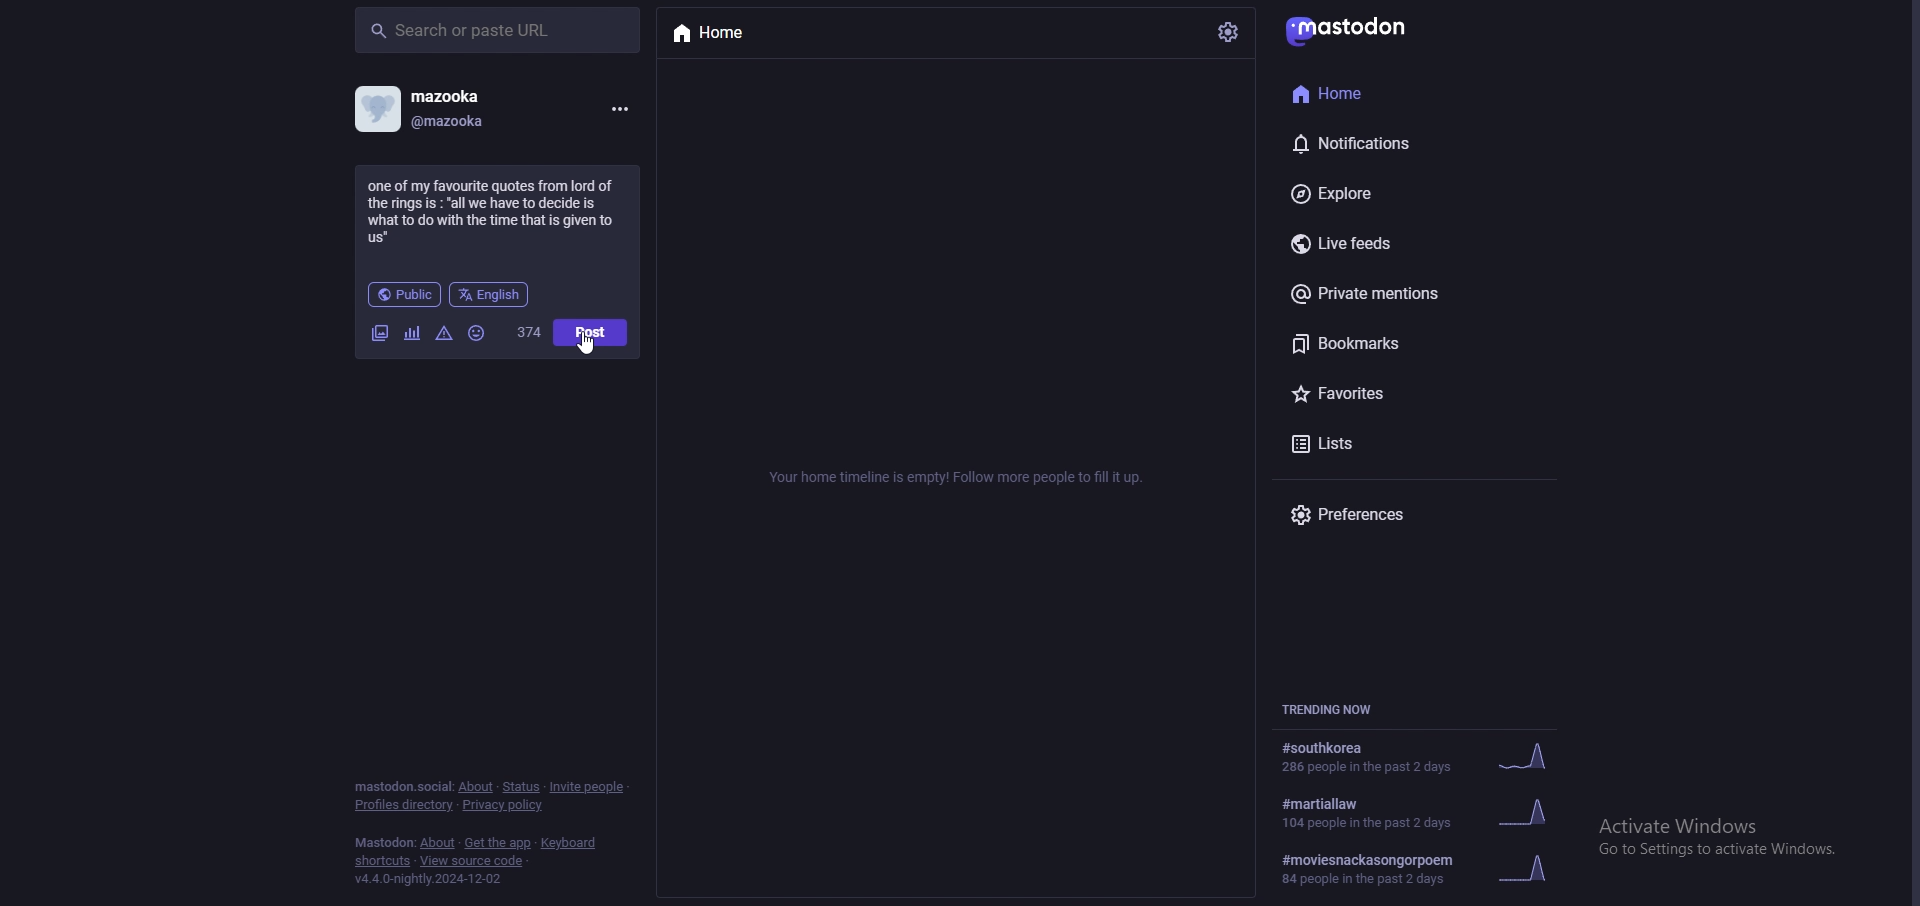 The height and width of the screenshot is (906, 1920). Describe the element at coordinates (499, 211) in the screenshot. I see `one of my favourite quotes from lord ofthe rings is : "all we have to decide iswhat to do with the time that is given to us` at that location.